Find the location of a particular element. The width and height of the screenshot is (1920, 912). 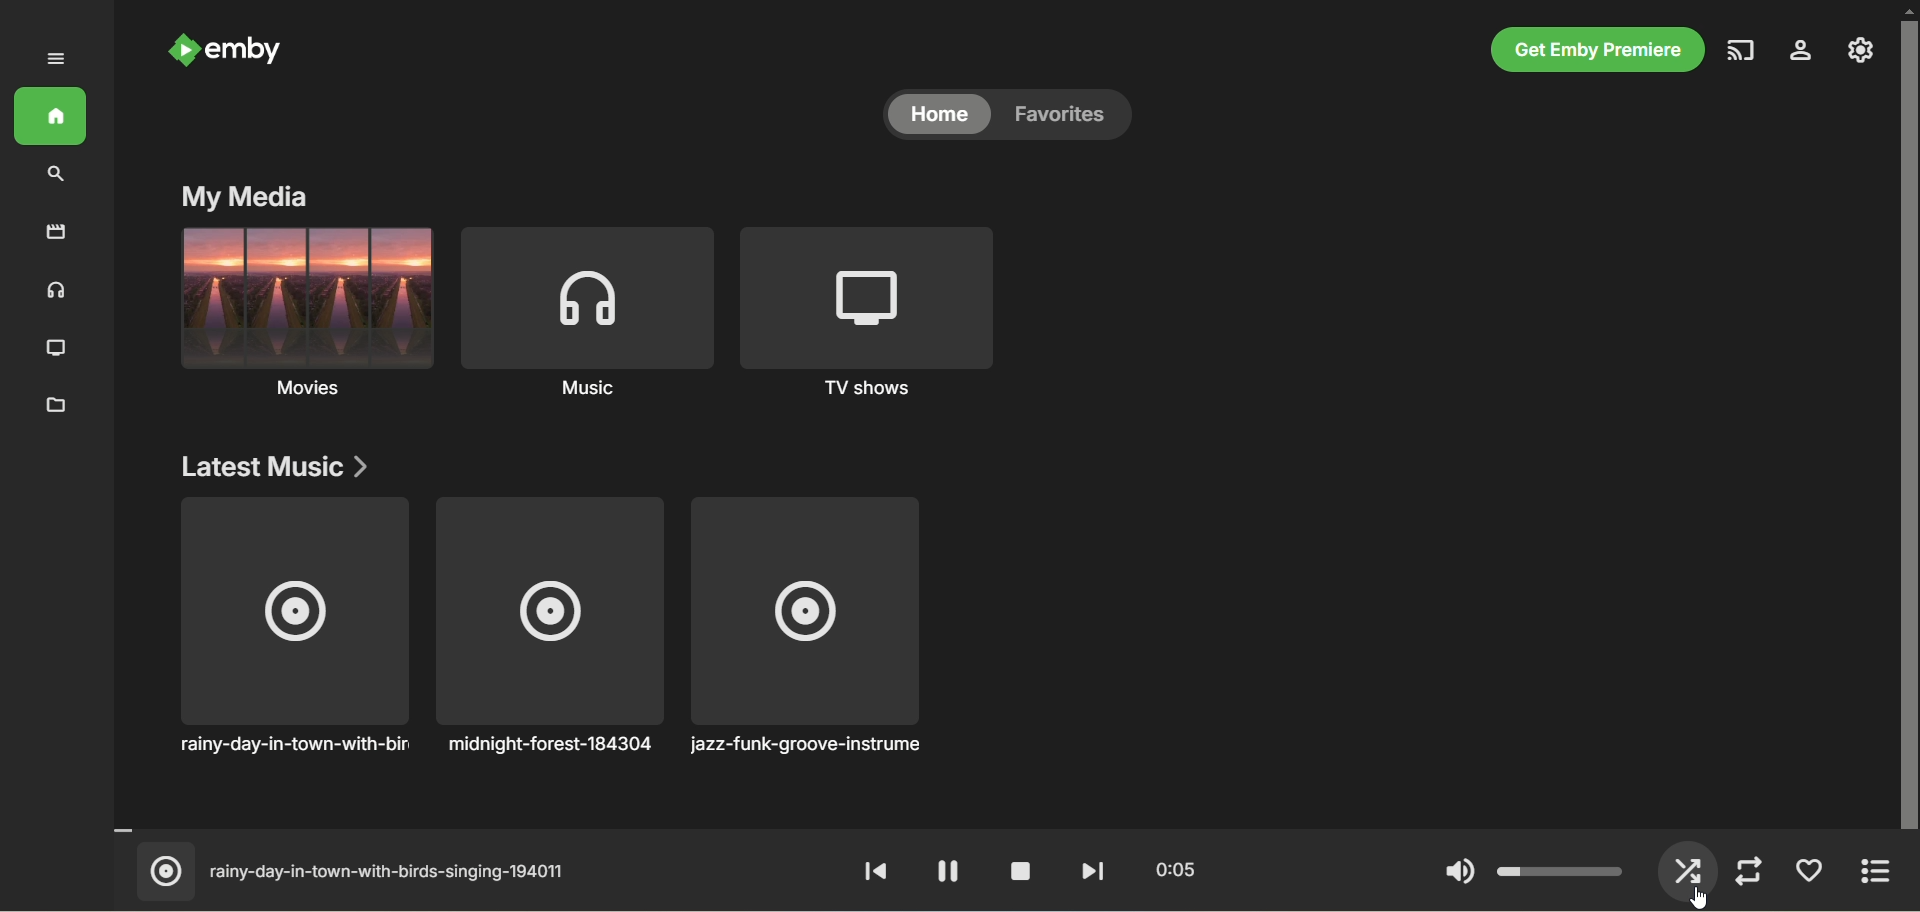

expand is located at coordinates (55, 59).